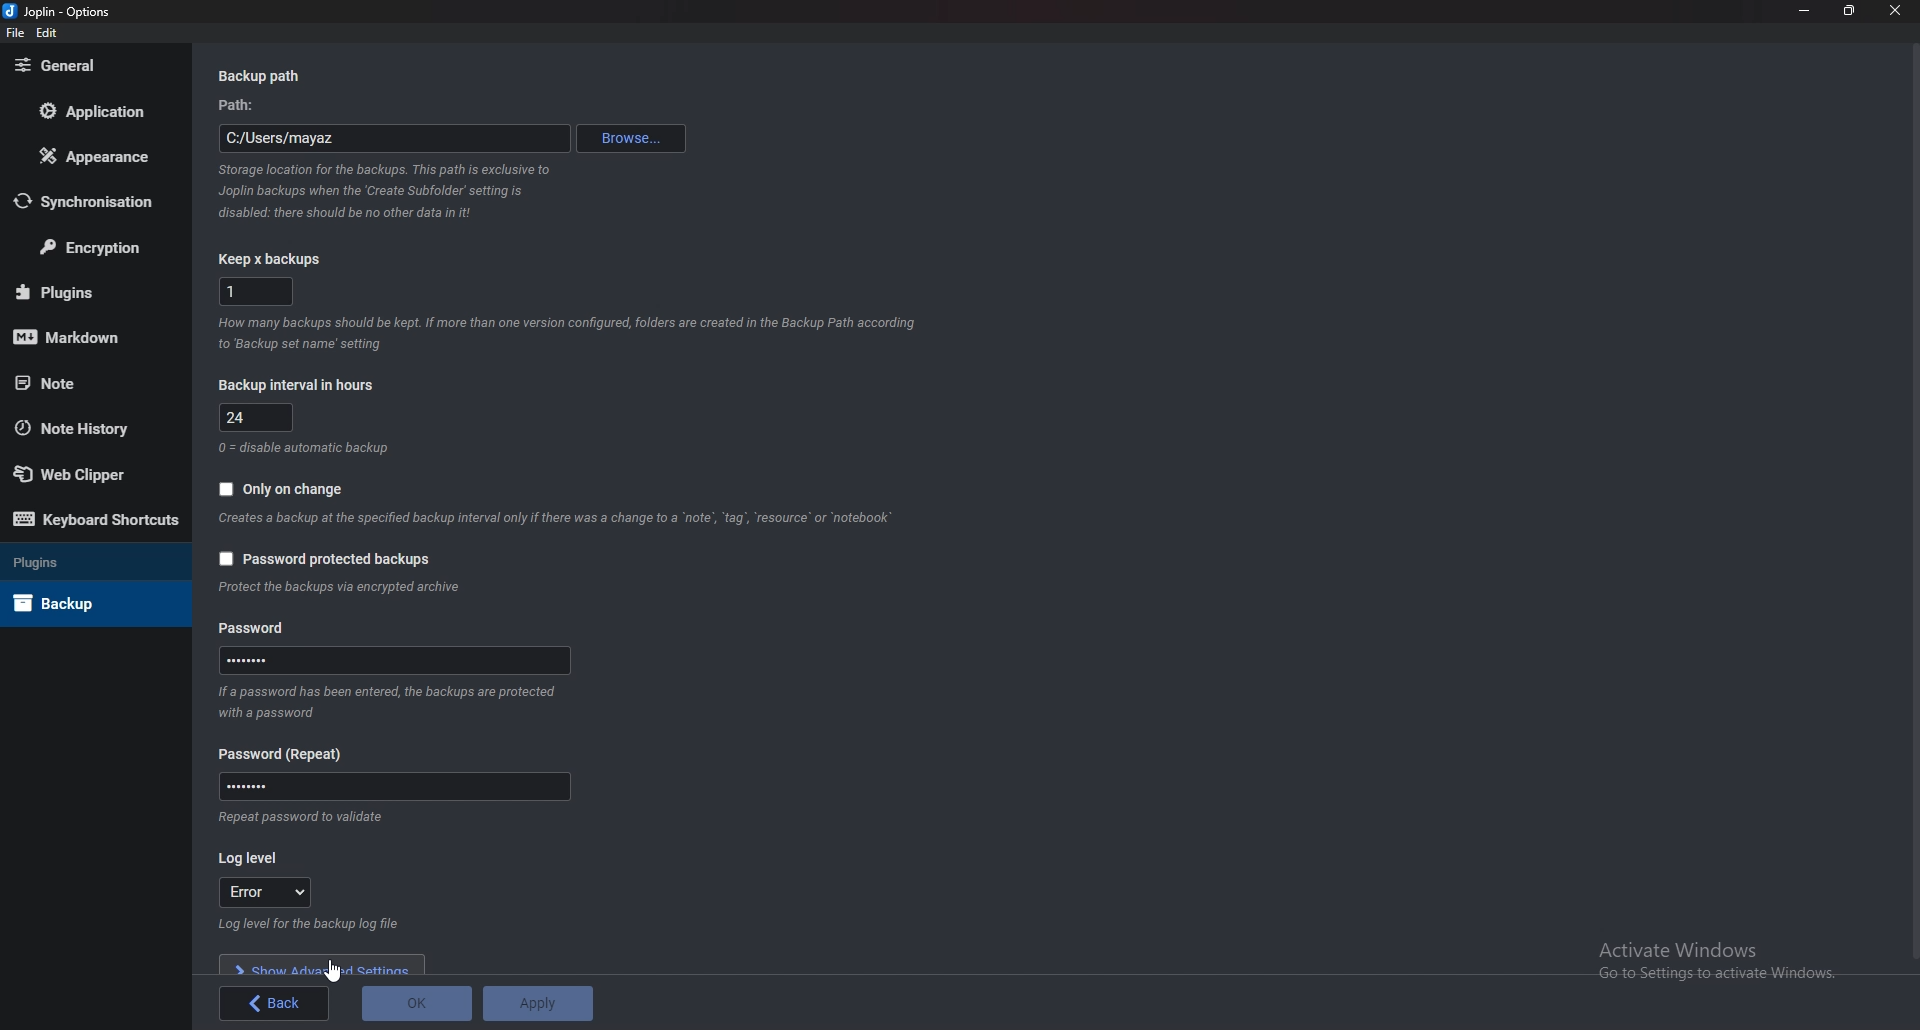 The image size is (1920, 1030). I want to click on path, so click(246, 107).